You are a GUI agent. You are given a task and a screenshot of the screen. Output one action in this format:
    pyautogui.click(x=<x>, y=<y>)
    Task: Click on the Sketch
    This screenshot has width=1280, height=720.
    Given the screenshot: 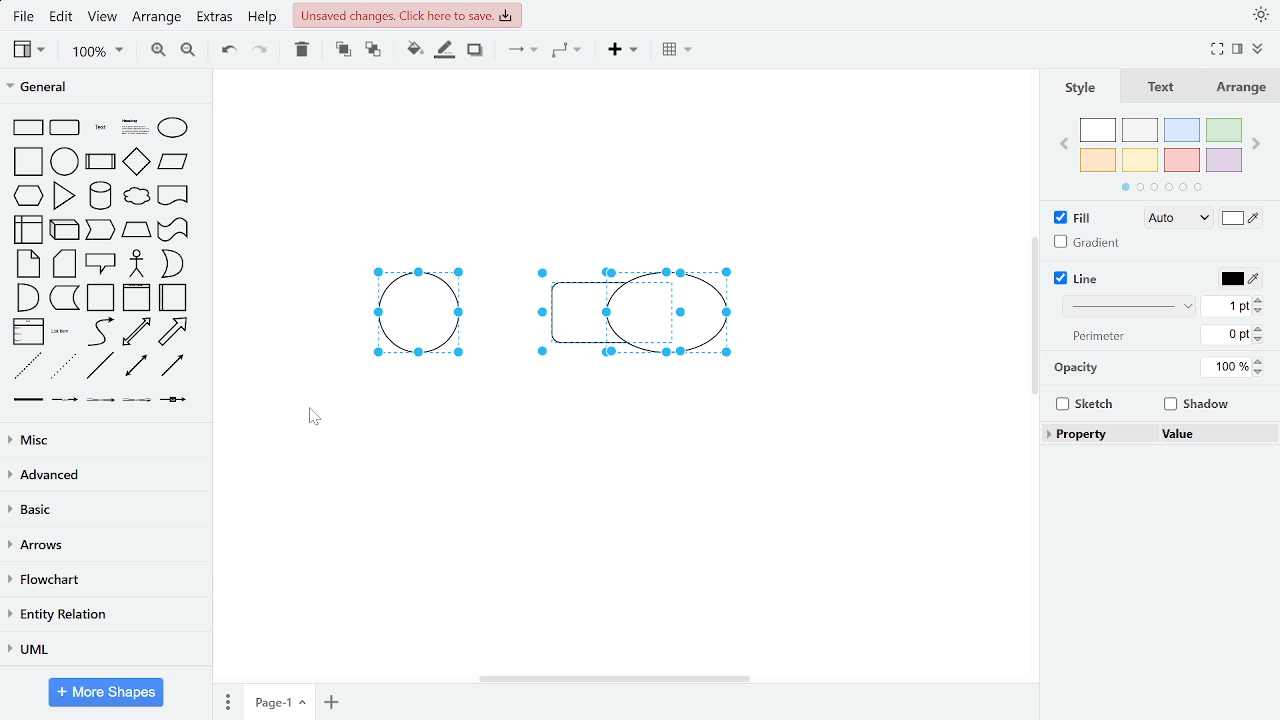 What is the action you would take?
    pyautogui.click(x=1087, y=404)
    